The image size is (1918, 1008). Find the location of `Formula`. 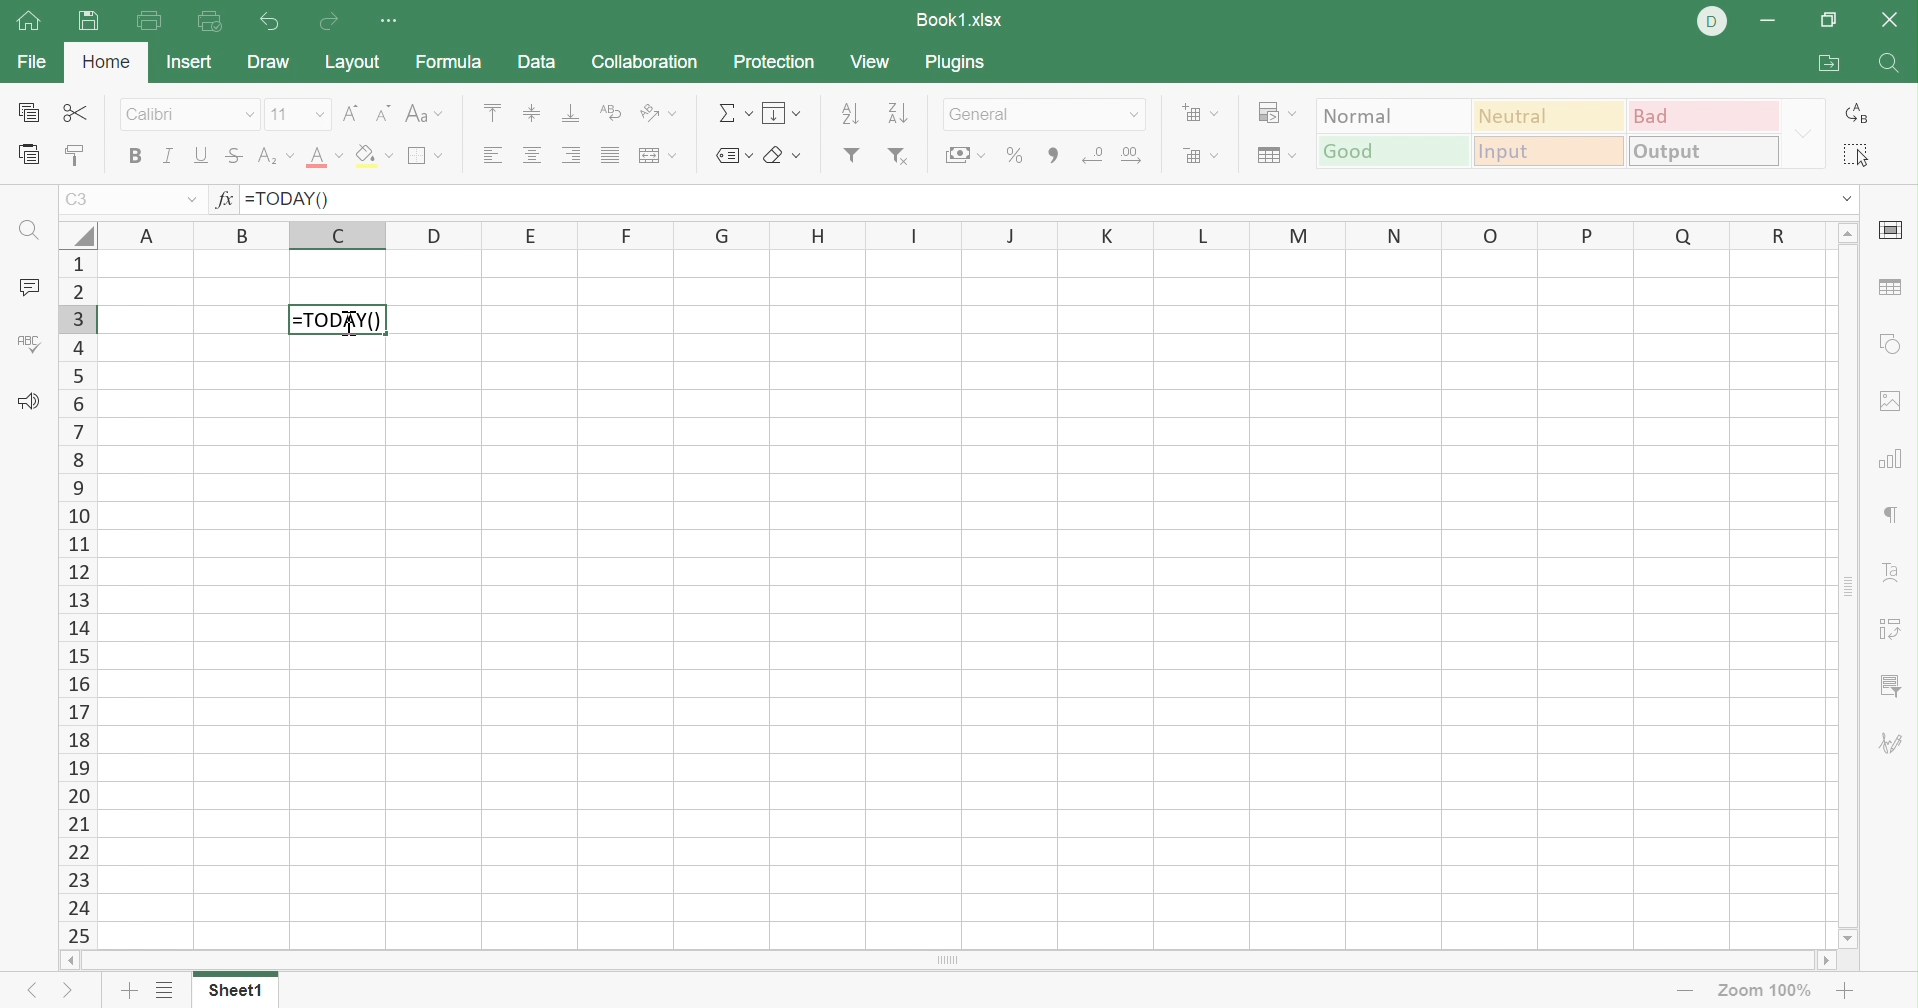

Formula is located at coordinates (453, 61).